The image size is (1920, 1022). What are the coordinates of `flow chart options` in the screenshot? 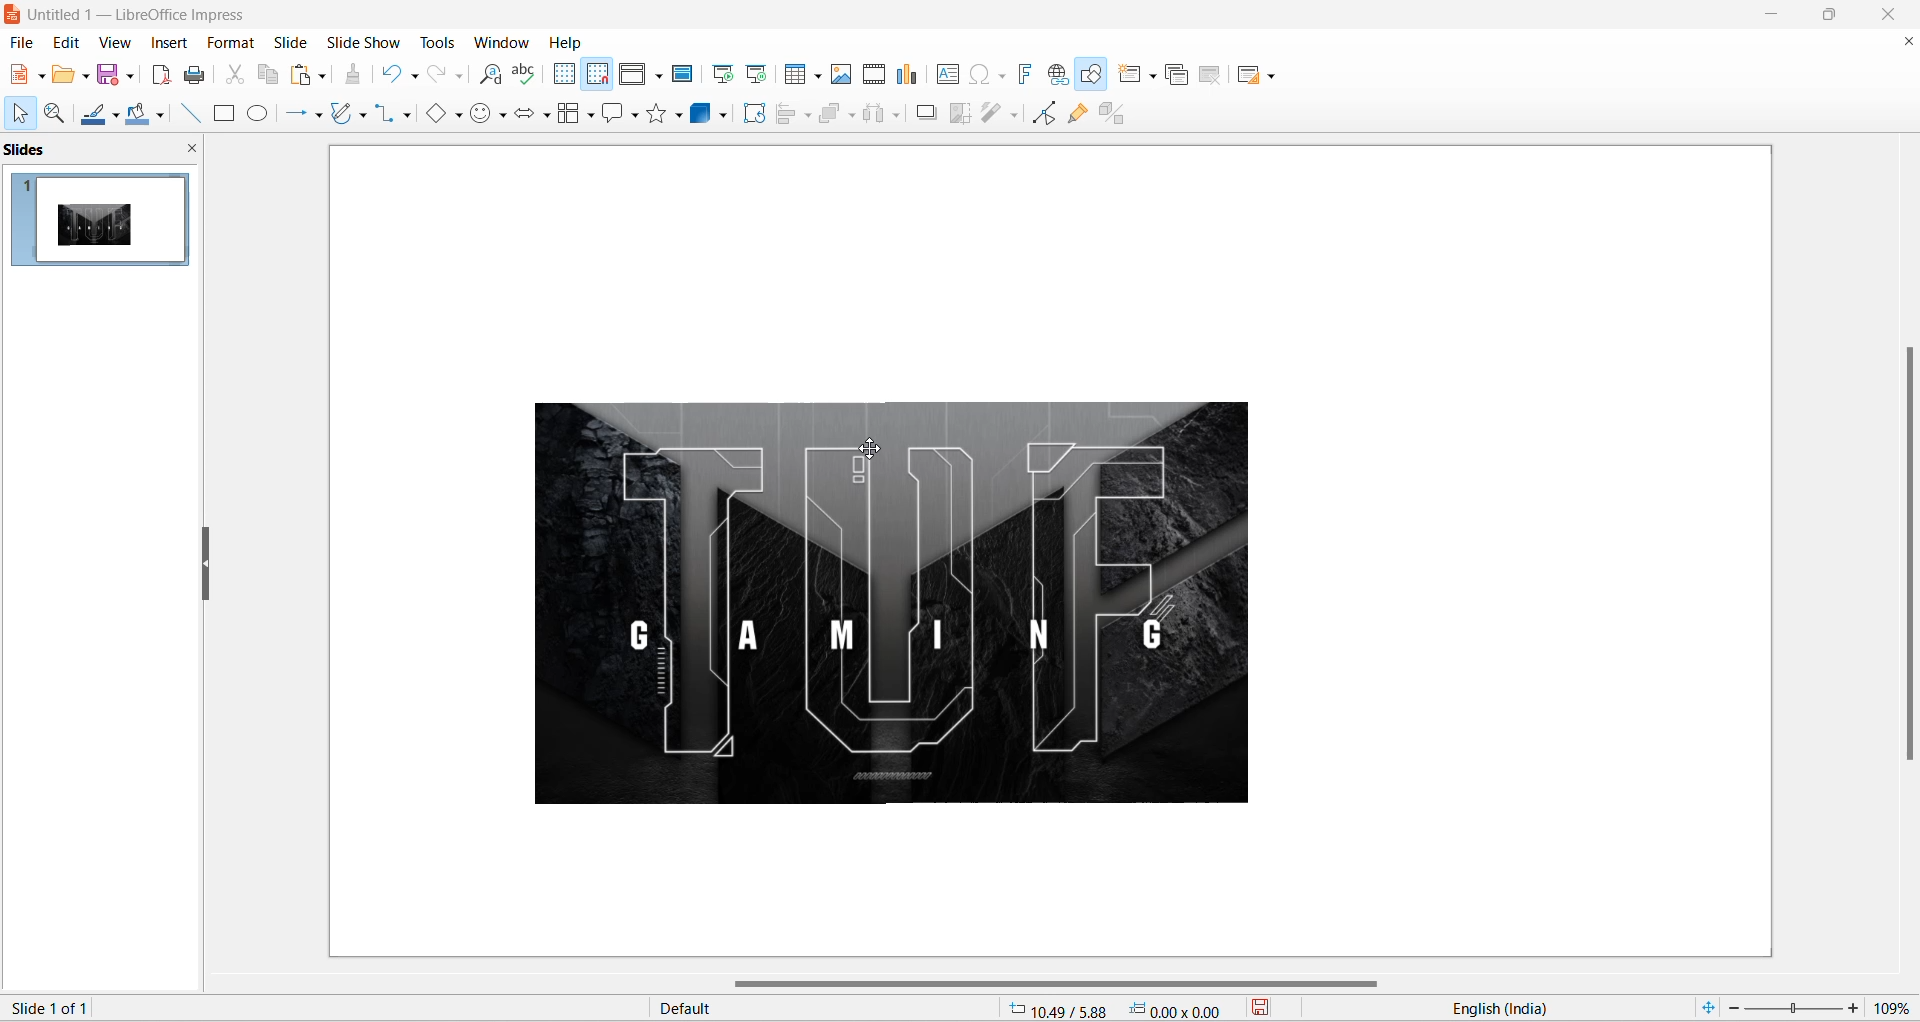 It's located at (591, 117).